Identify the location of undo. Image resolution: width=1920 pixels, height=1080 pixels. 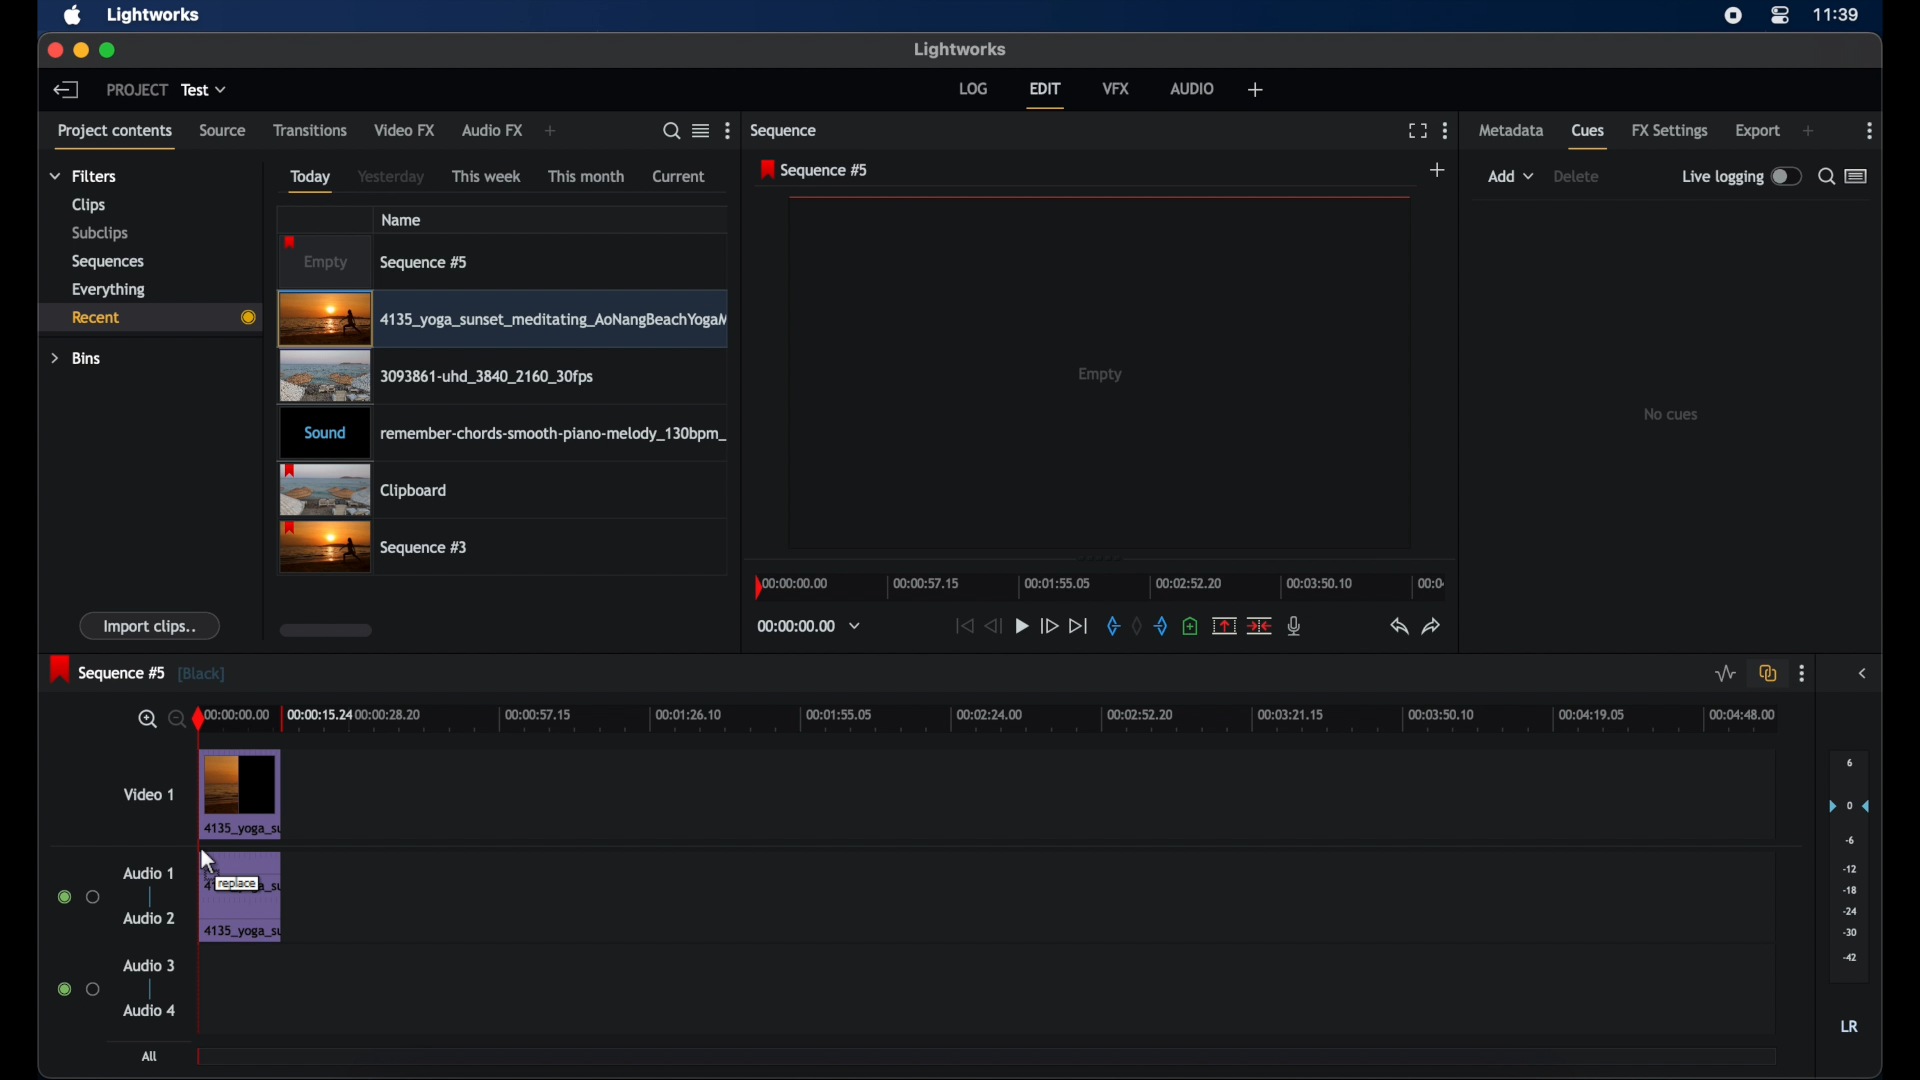
(1397, 627).